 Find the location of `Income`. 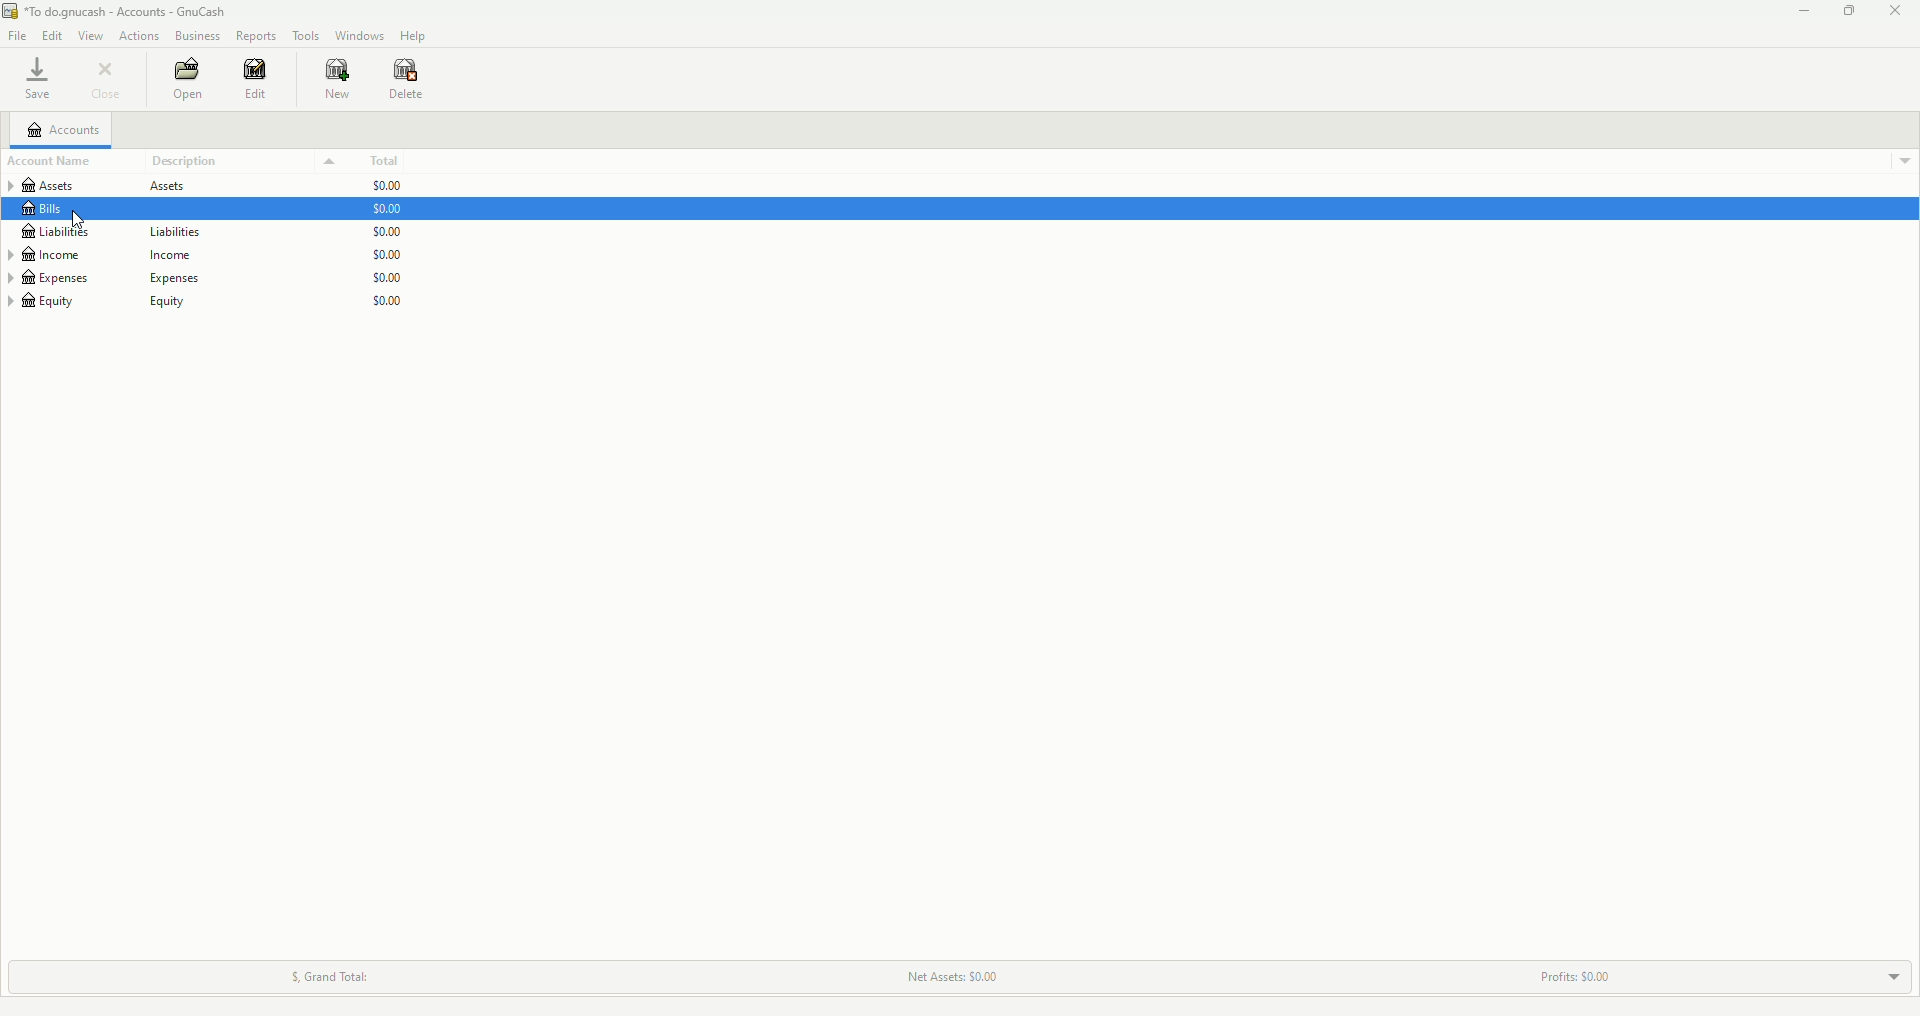

Income is located at coordinates (114, 254).